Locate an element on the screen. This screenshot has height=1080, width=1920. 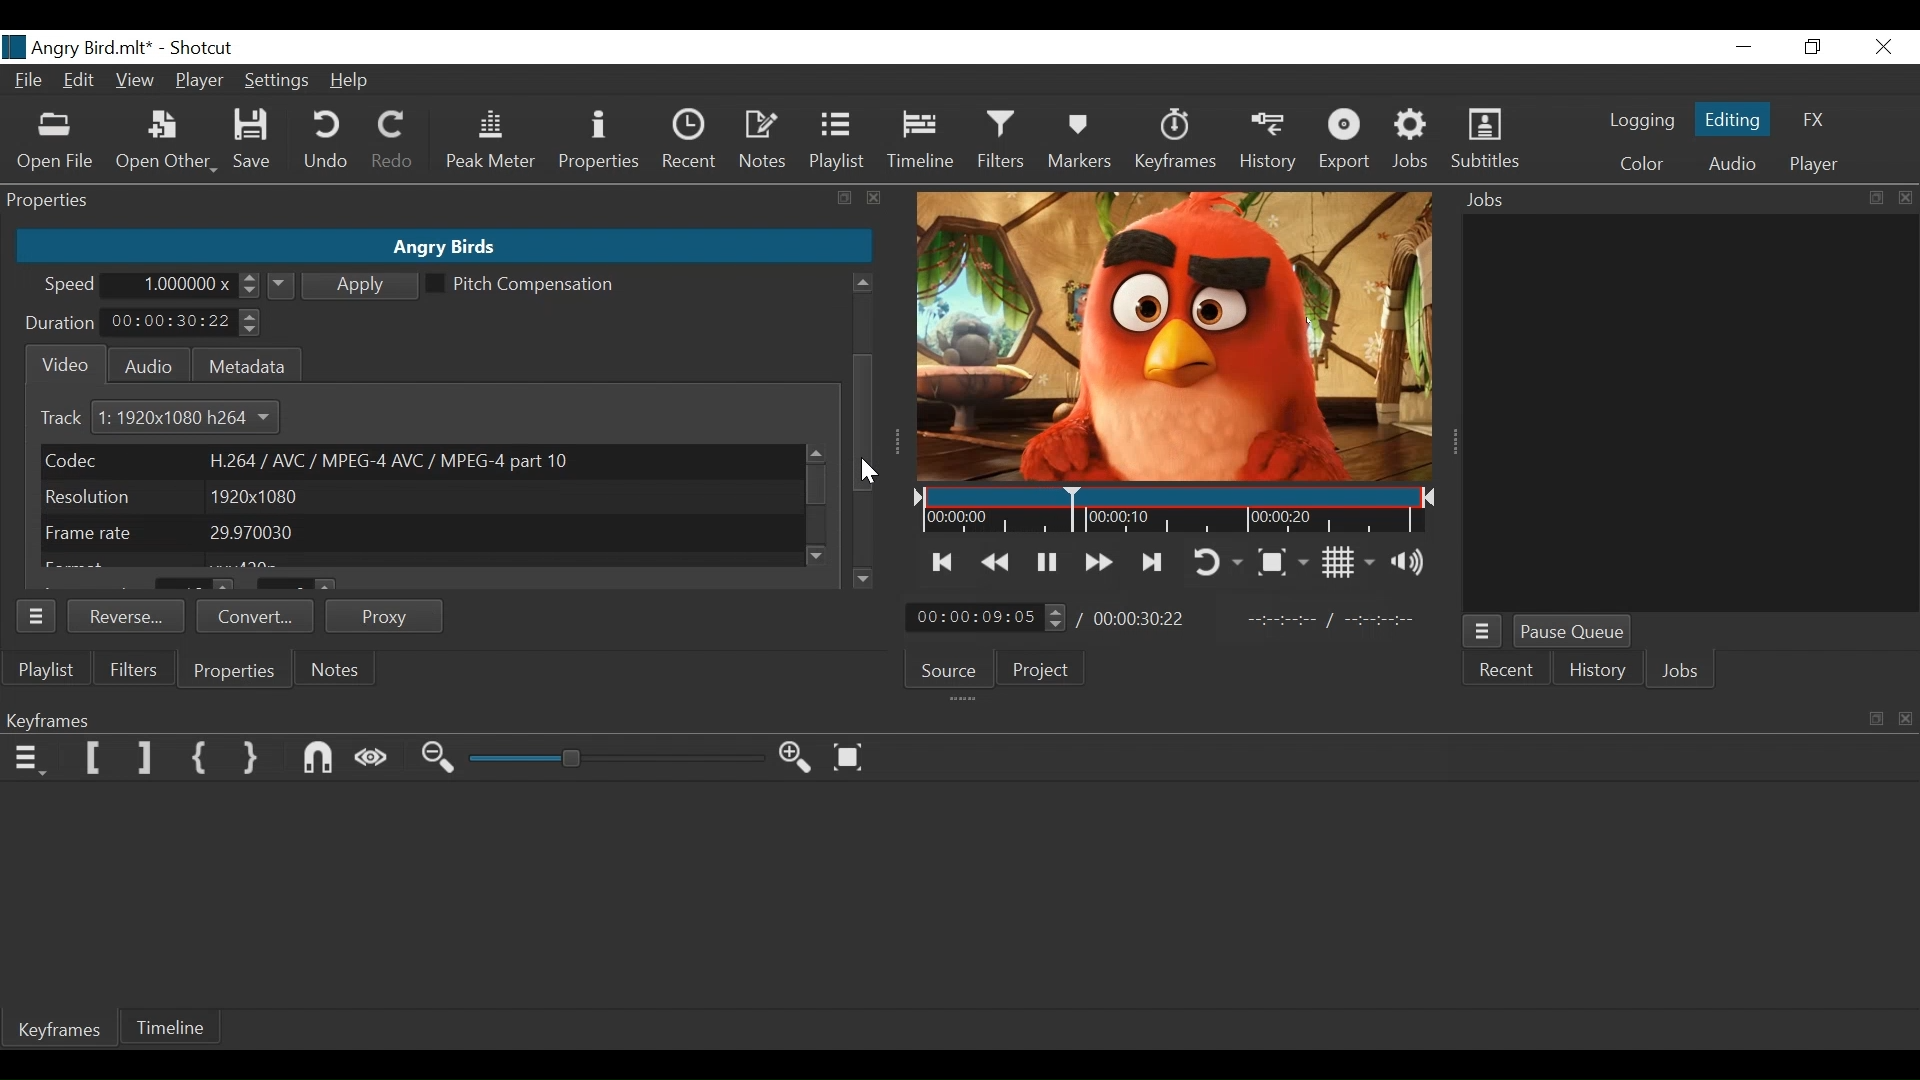
File is located at coordinates (28, 79).